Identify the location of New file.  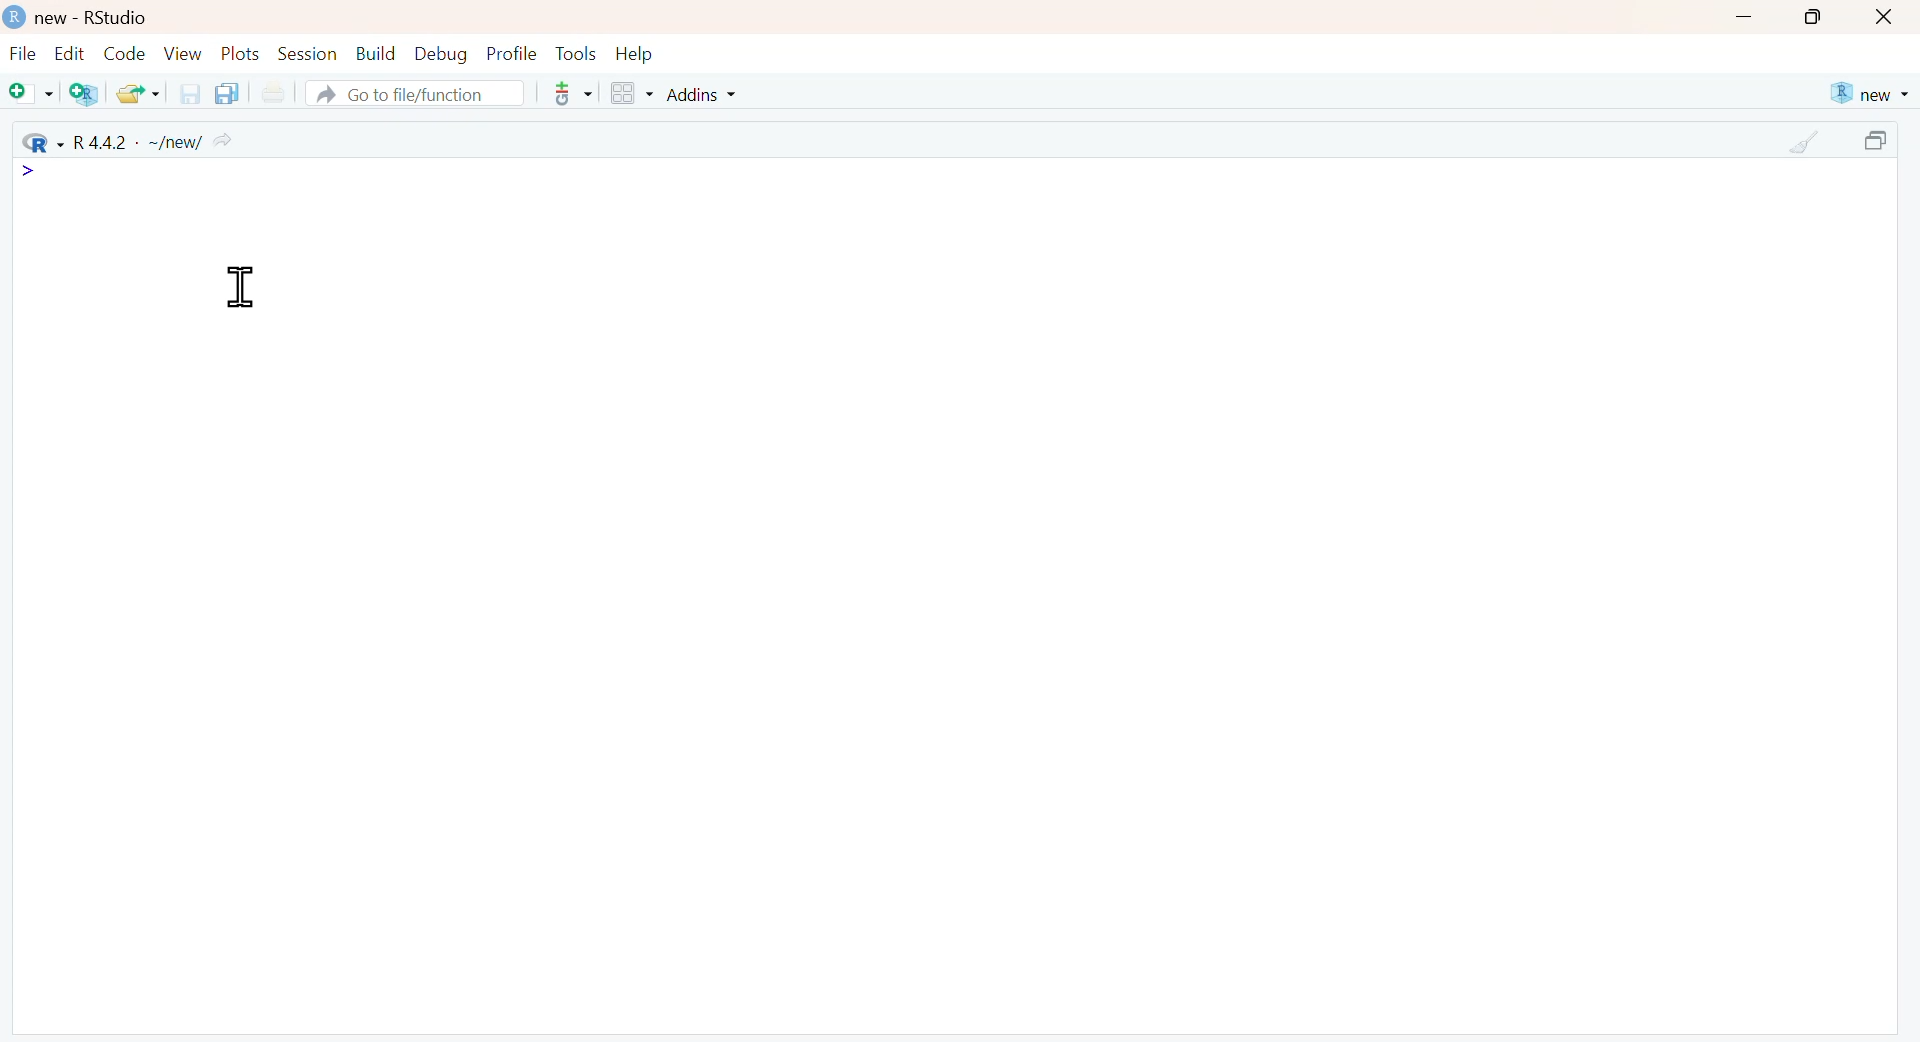
(30, 94).